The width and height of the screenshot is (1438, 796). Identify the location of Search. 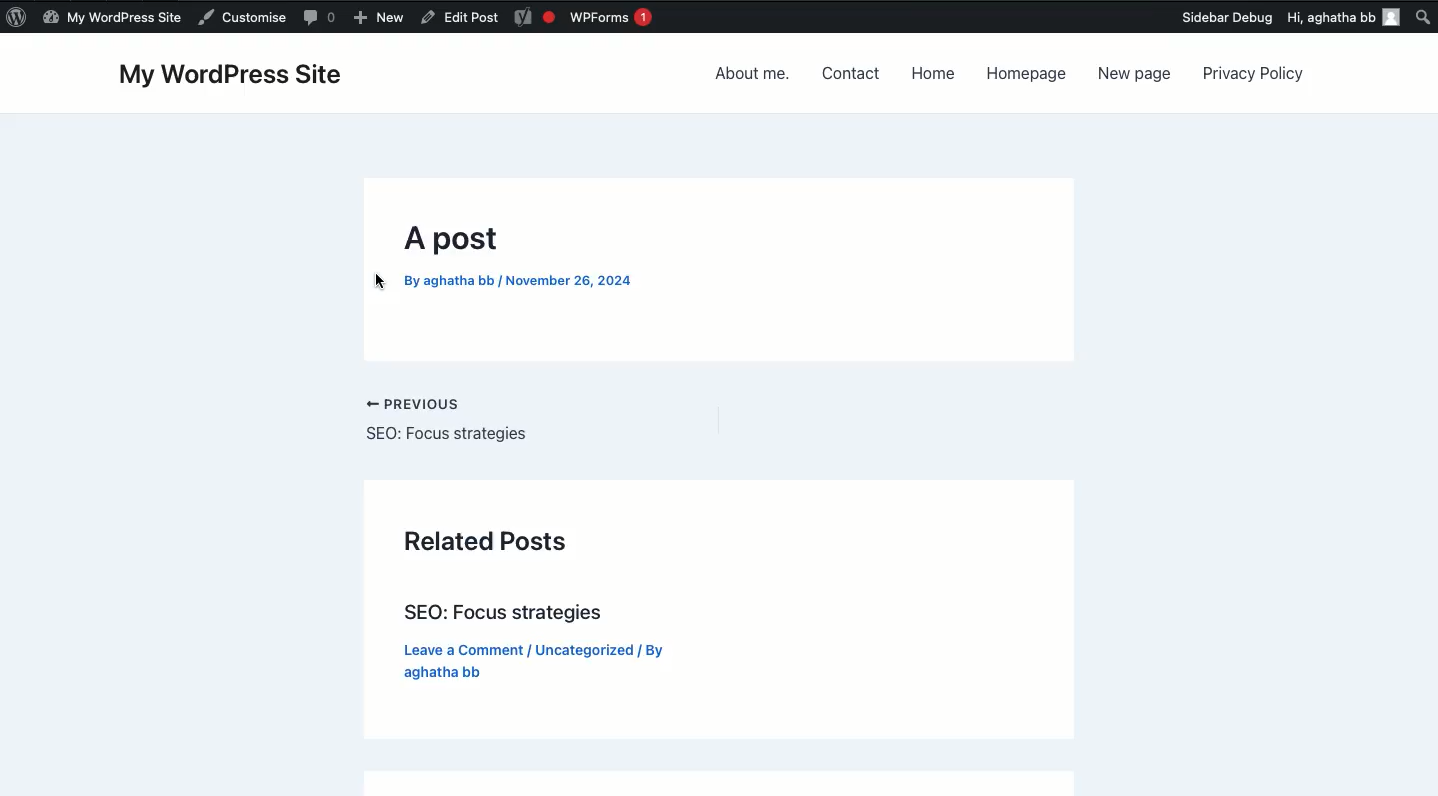
(1423, 18).